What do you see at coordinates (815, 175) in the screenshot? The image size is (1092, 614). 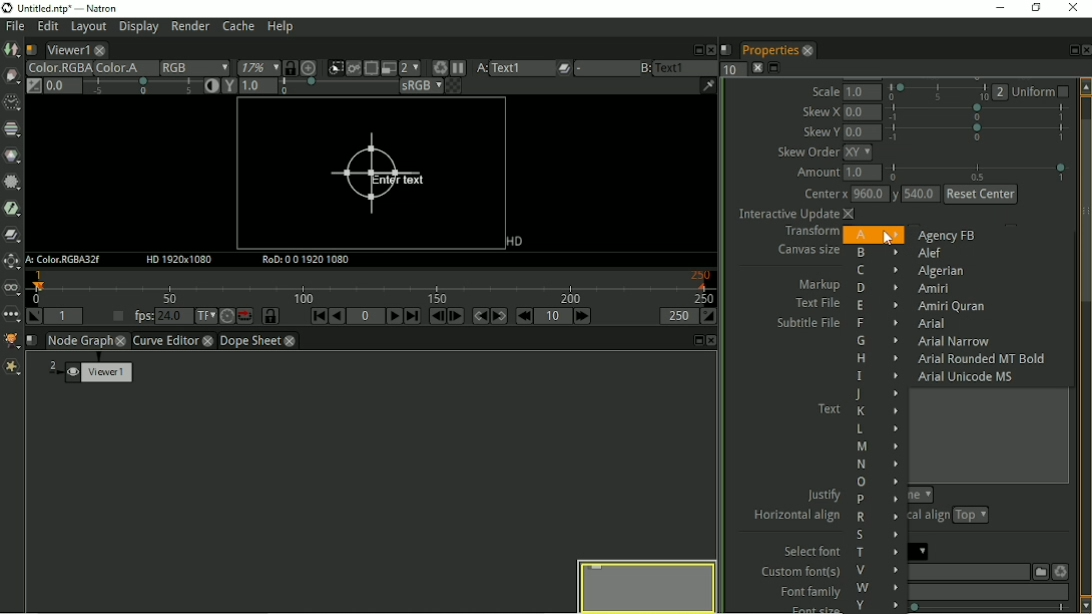 I see `Amount` at bounding box center [815, 175].